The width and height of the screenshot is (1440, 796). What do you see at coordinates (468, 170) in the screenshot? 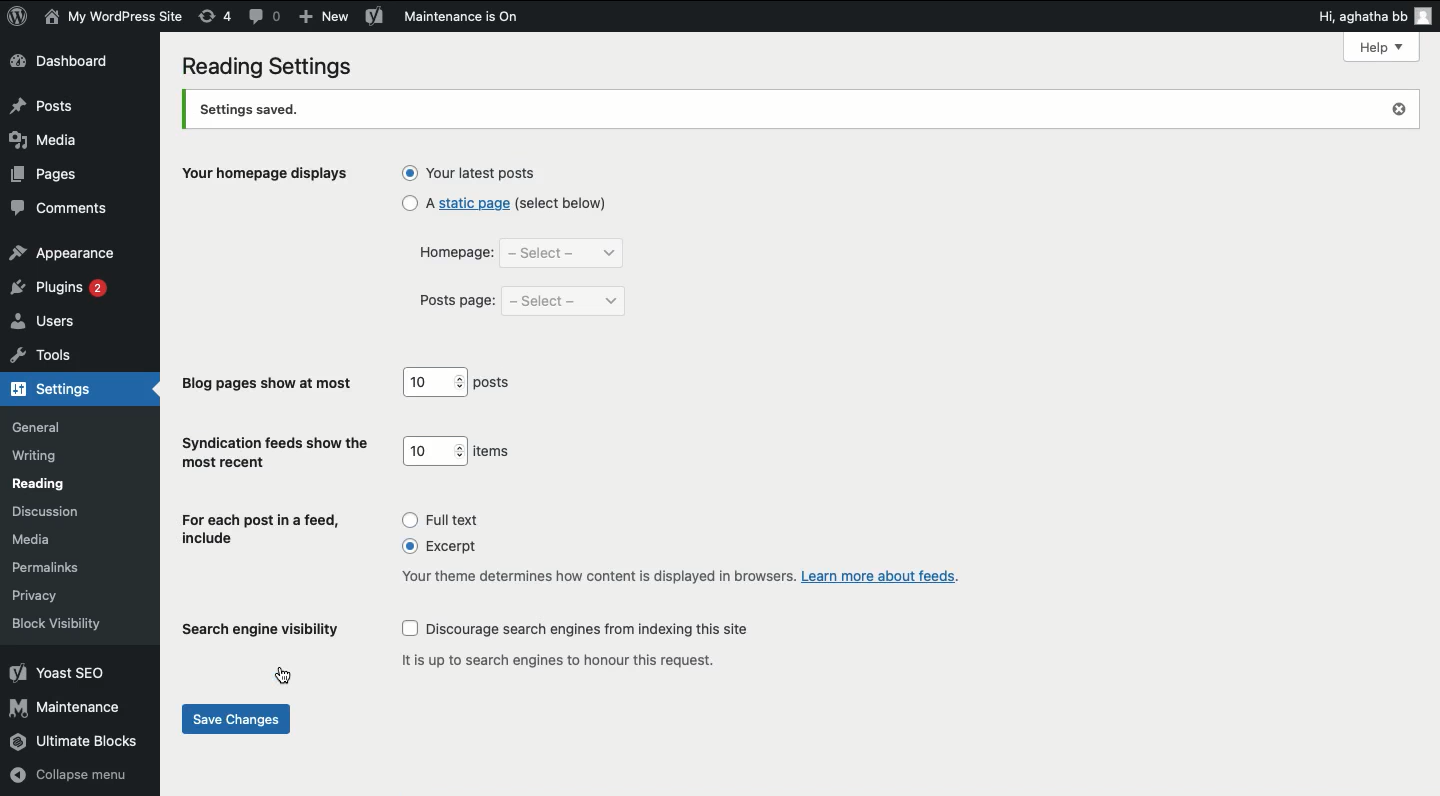
I see `your latest posts` at bounding box center [468, 170].